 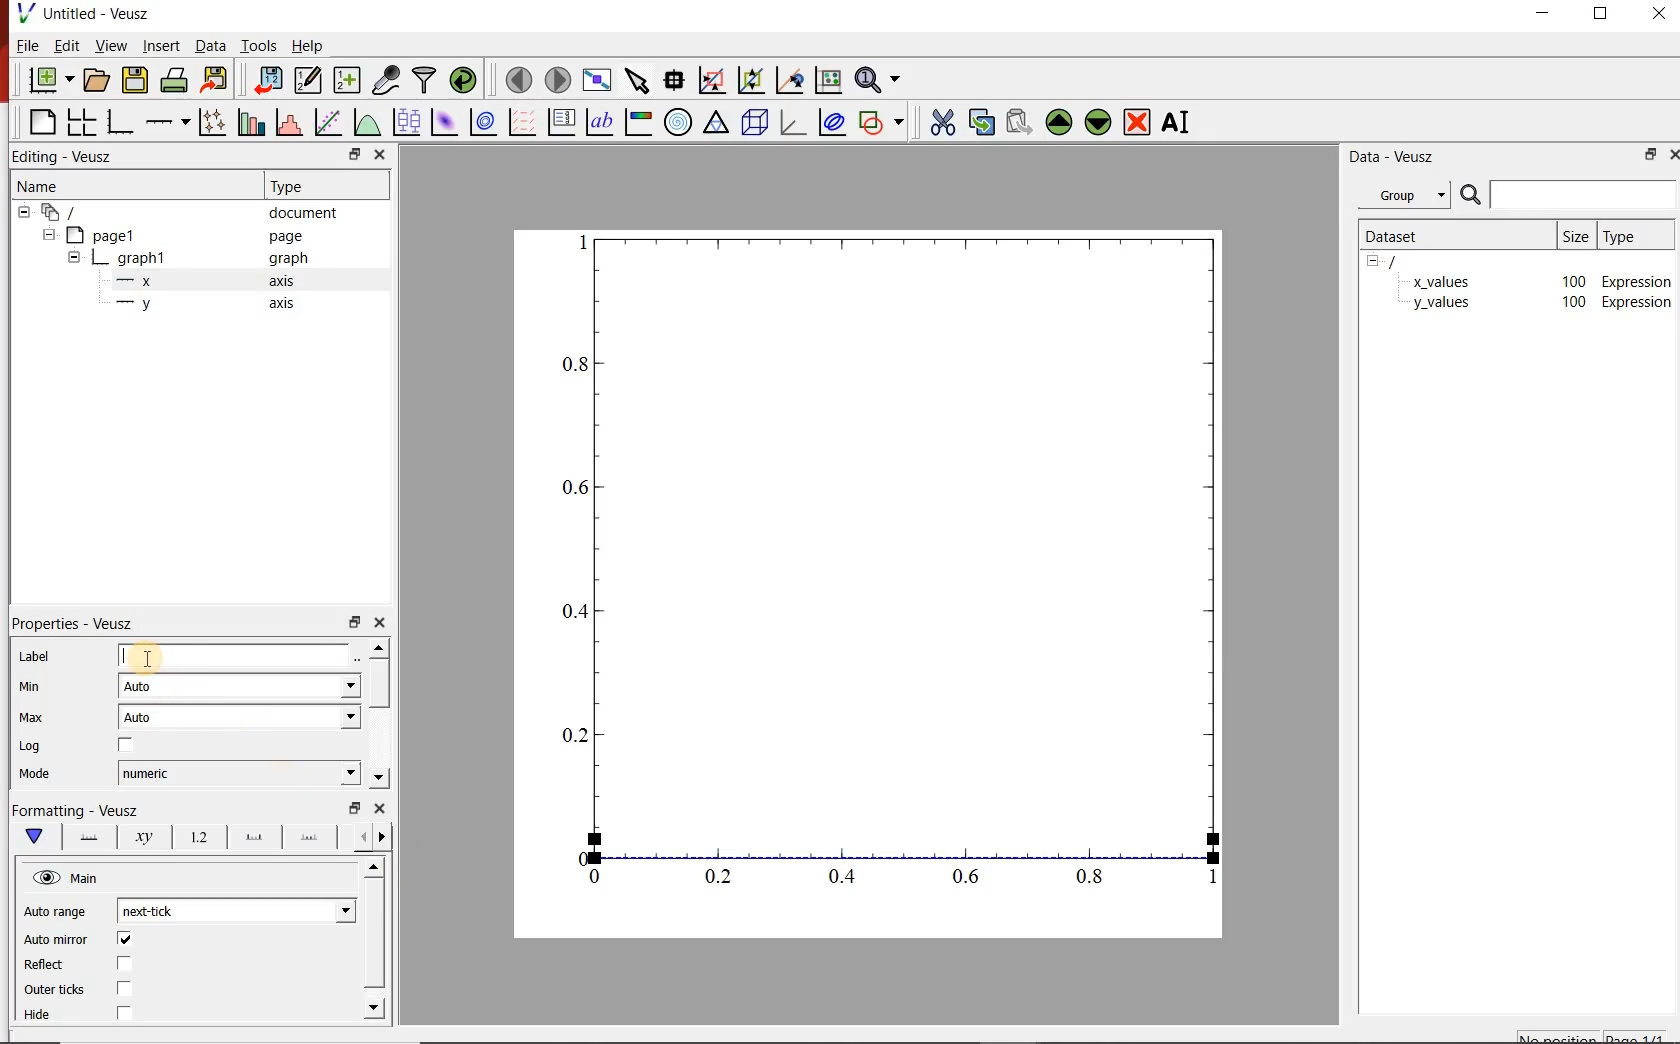 I want to click on hide, so click(x=1379, y=262).